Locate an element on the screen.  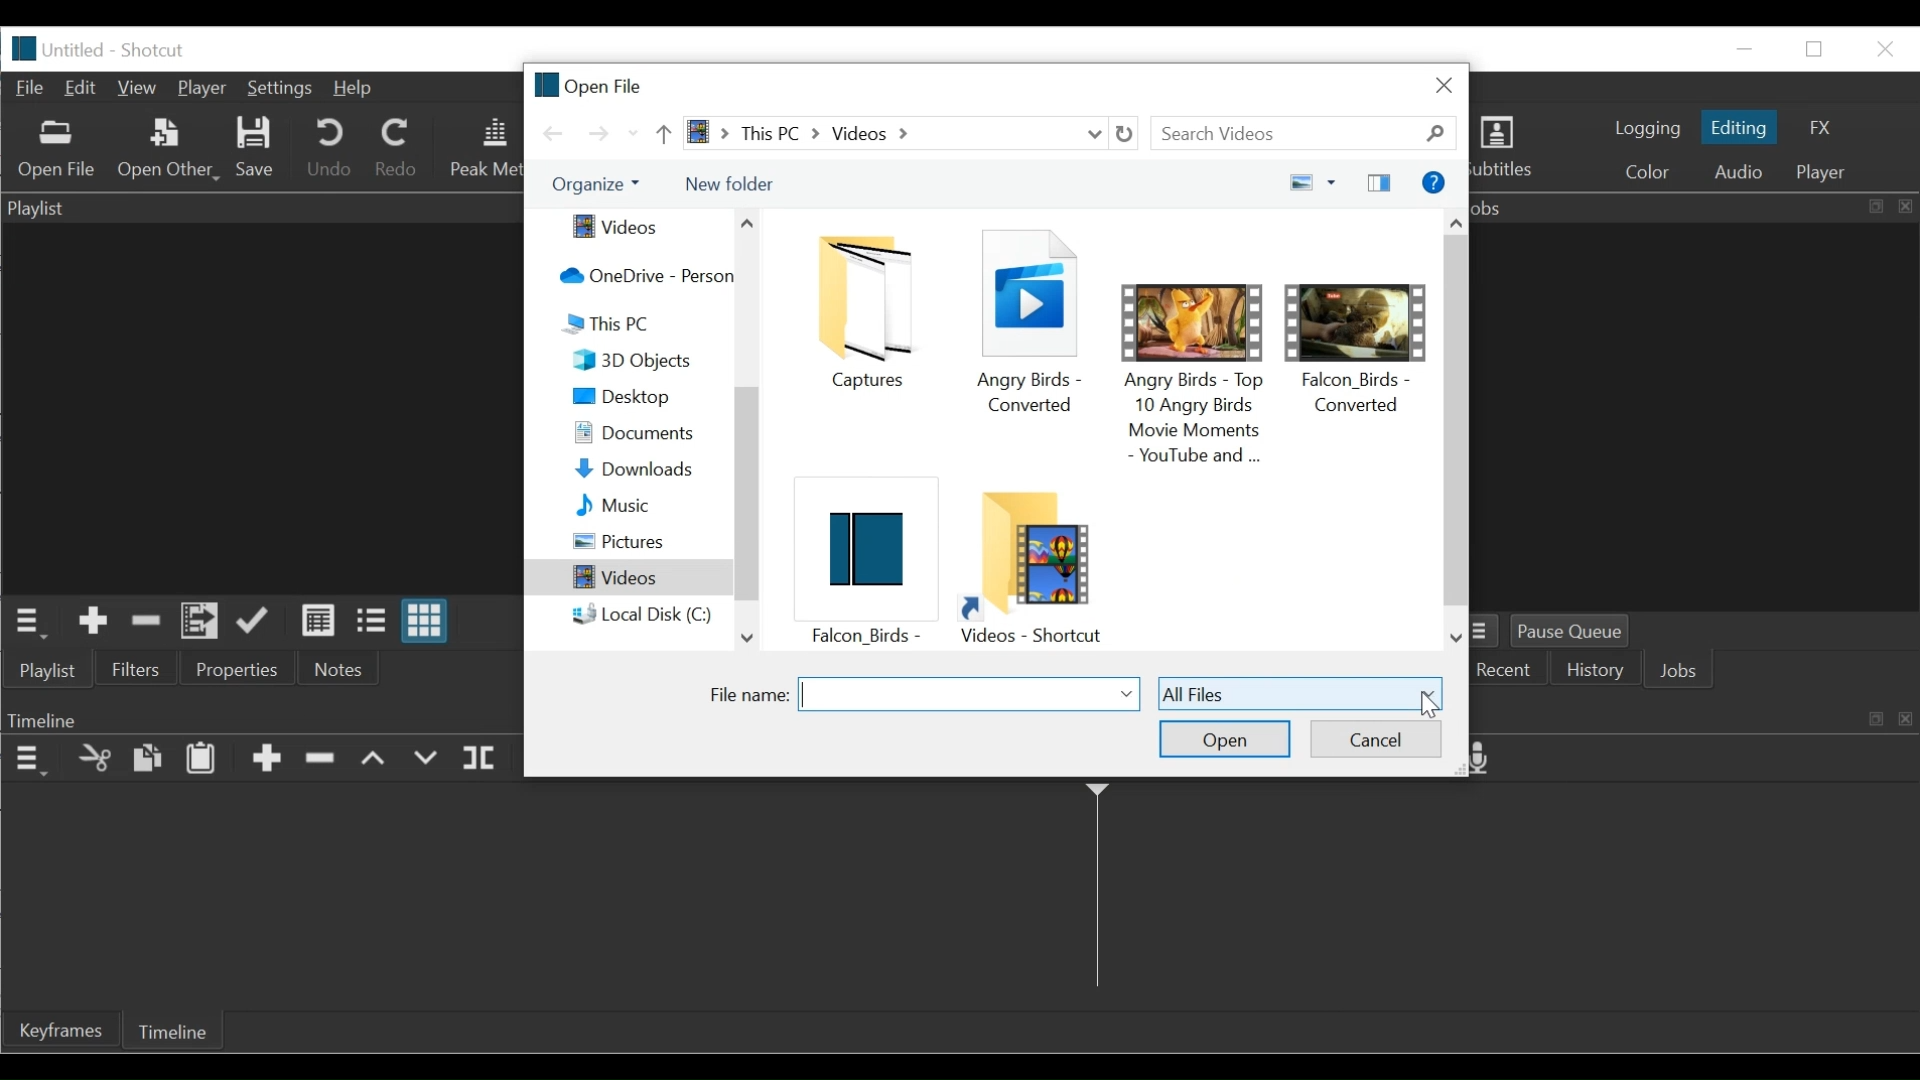
Ripple Delete is located at coordinates (323, 763).